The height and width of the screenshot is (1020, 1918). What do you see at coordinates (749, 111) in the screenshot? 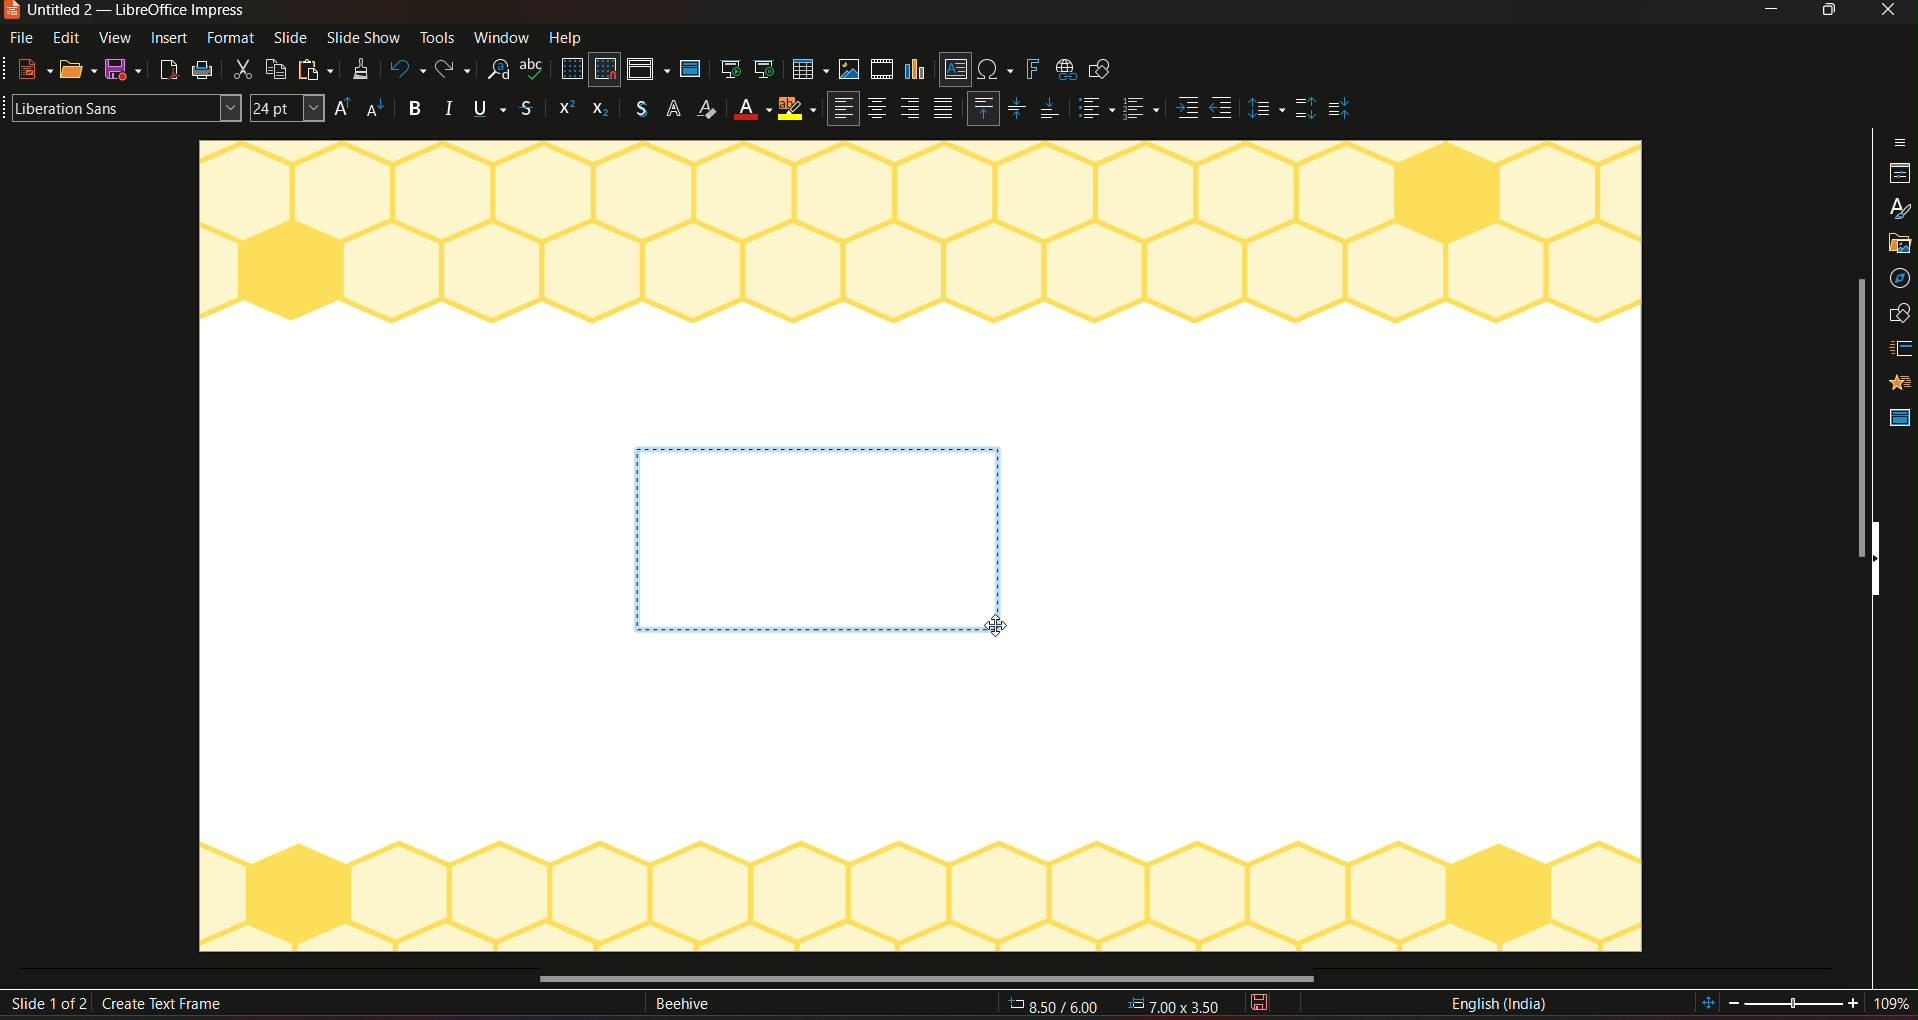
I see `Background color` at bounding box center [749, 111].